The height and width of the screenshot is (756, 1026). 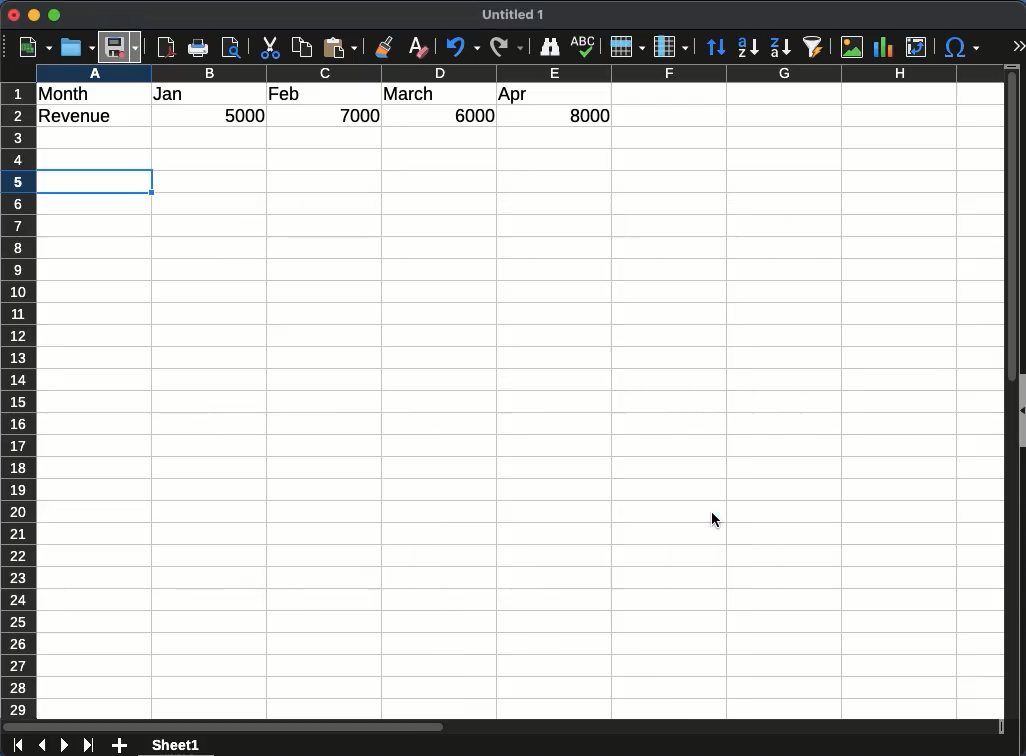 What do you see at coordinates (17, 400) in the screenshot?
I see `row` at bounding box center [17, 400].